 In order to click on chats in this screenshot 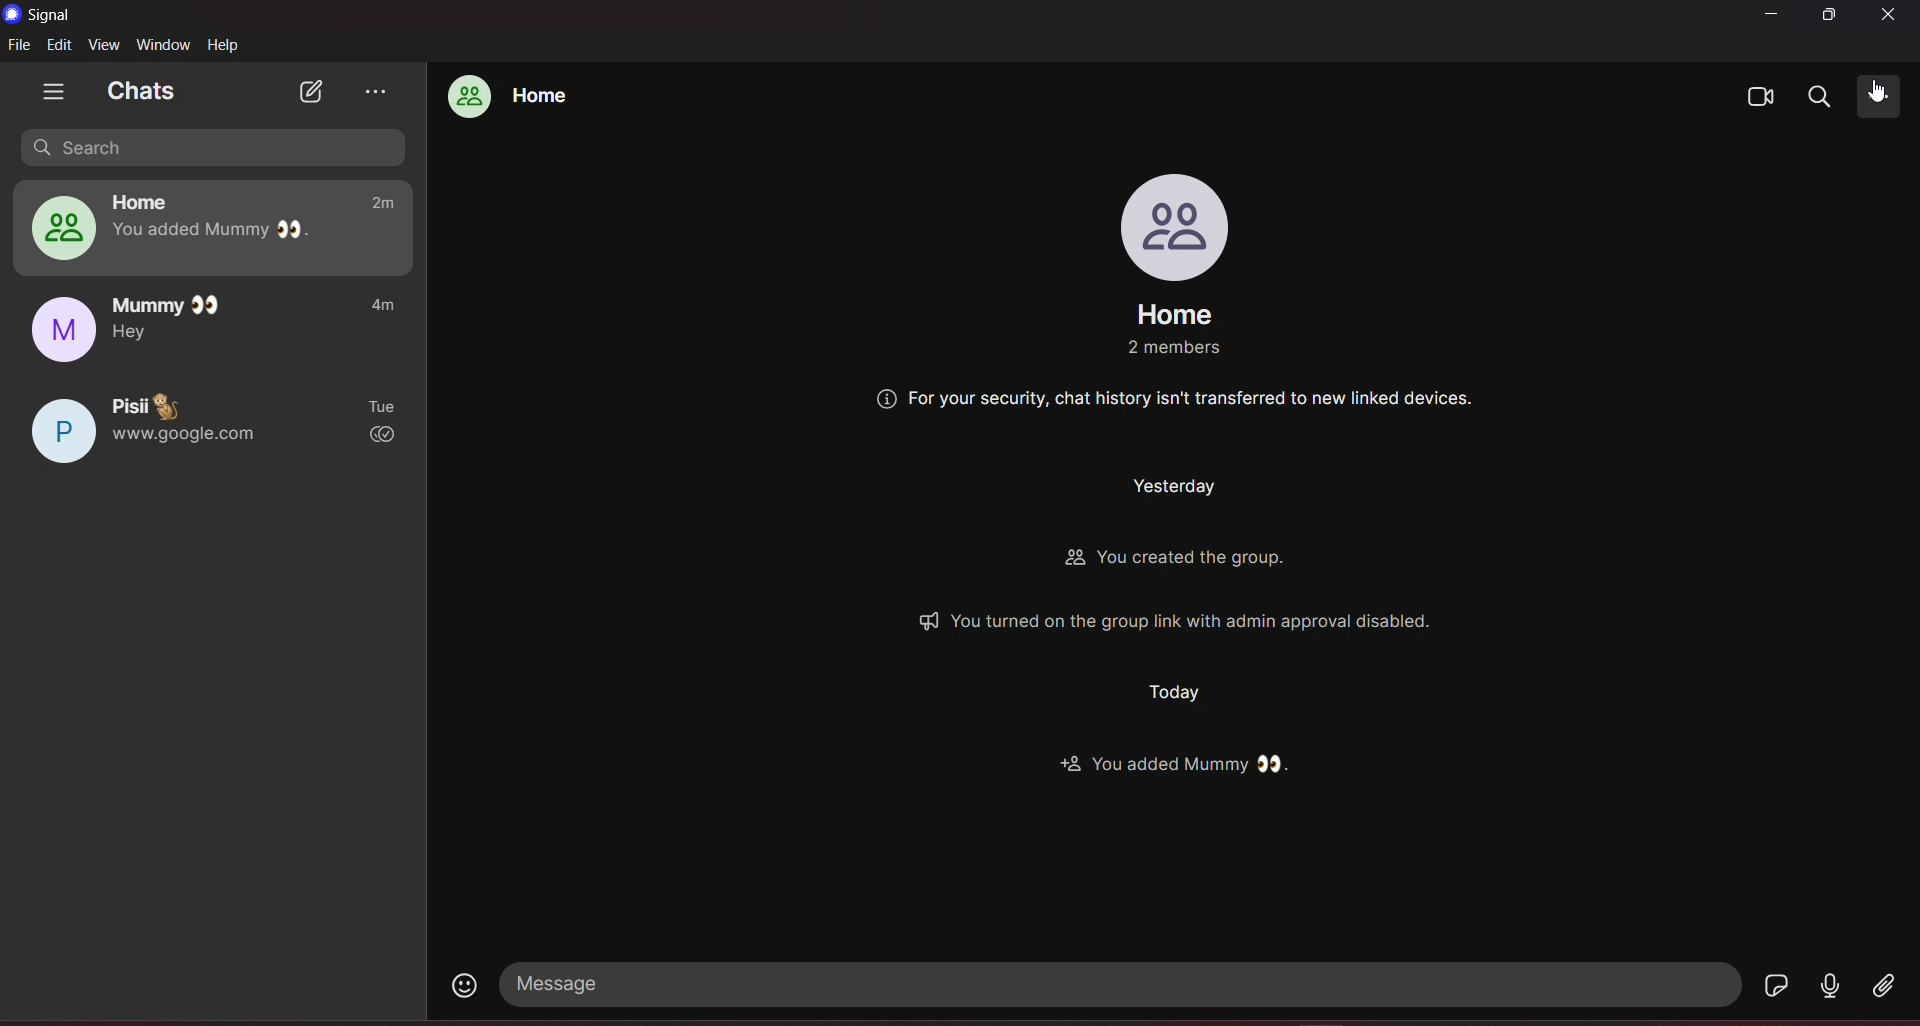, I will do `click(149, 92)`.